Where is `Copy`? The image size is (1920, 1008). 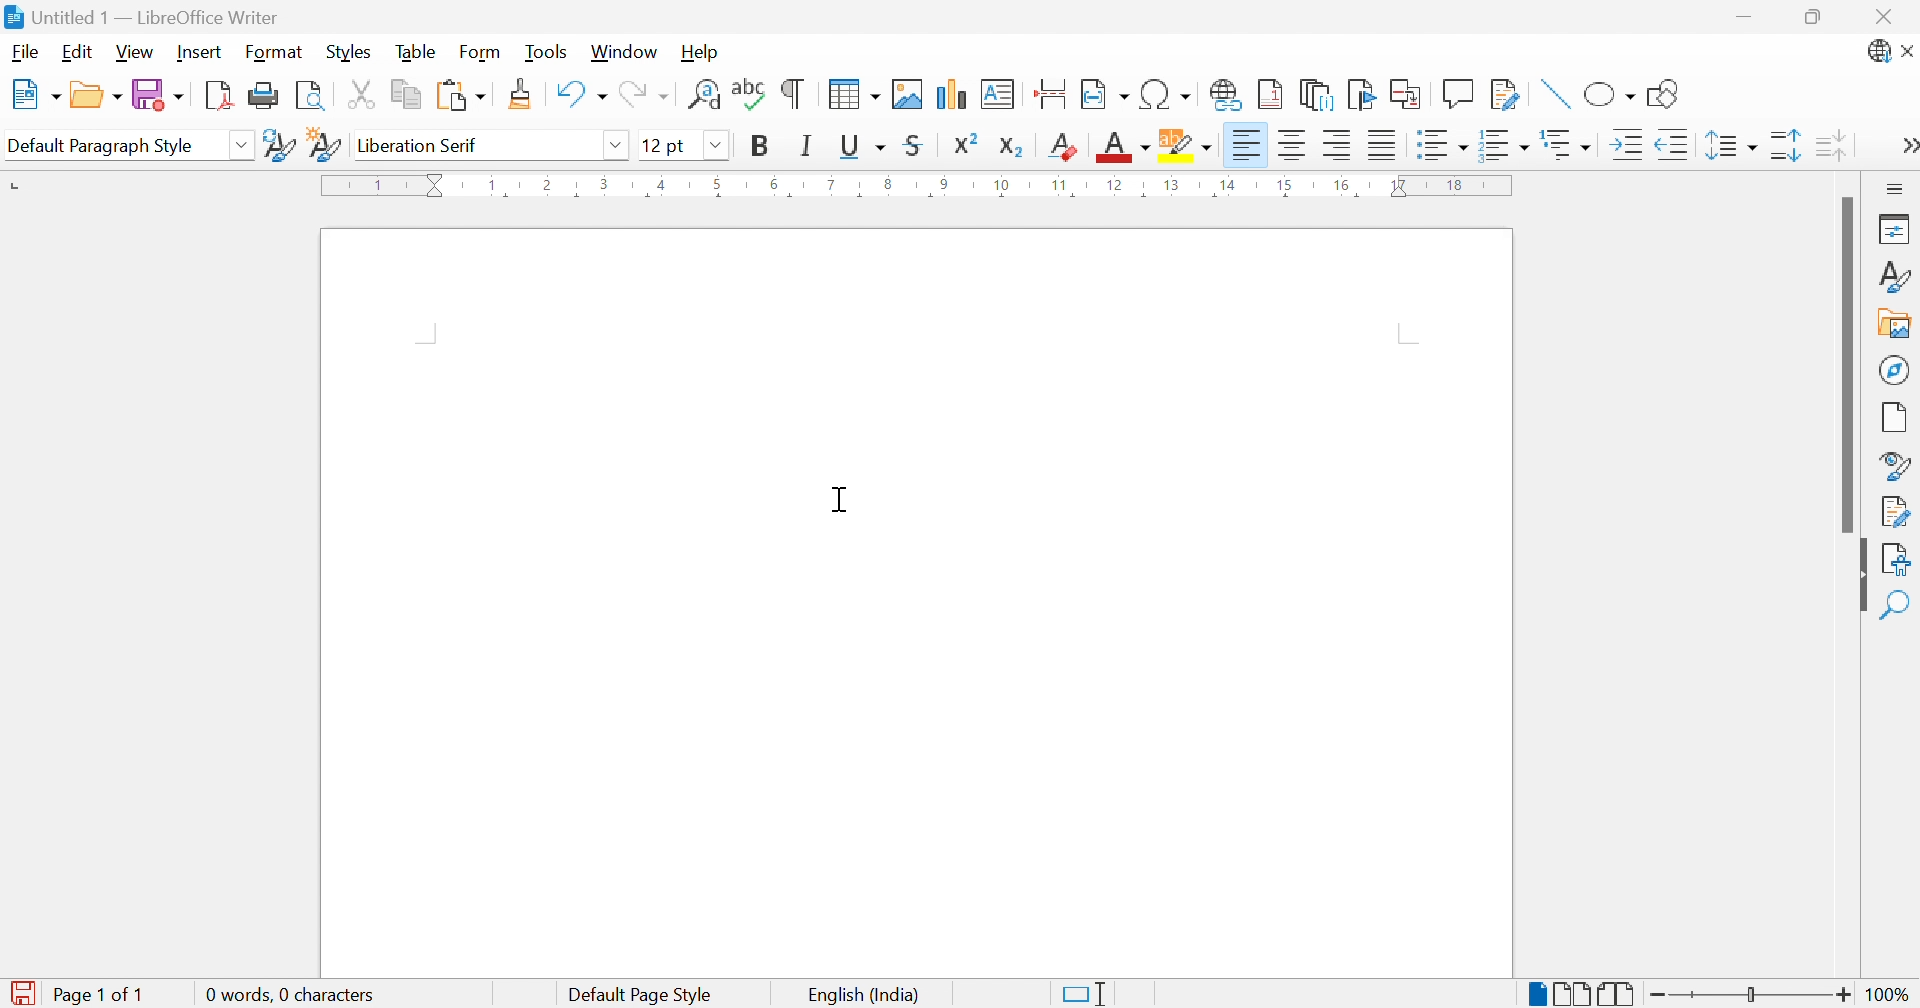 Copy is located at coordinates (408, 95).